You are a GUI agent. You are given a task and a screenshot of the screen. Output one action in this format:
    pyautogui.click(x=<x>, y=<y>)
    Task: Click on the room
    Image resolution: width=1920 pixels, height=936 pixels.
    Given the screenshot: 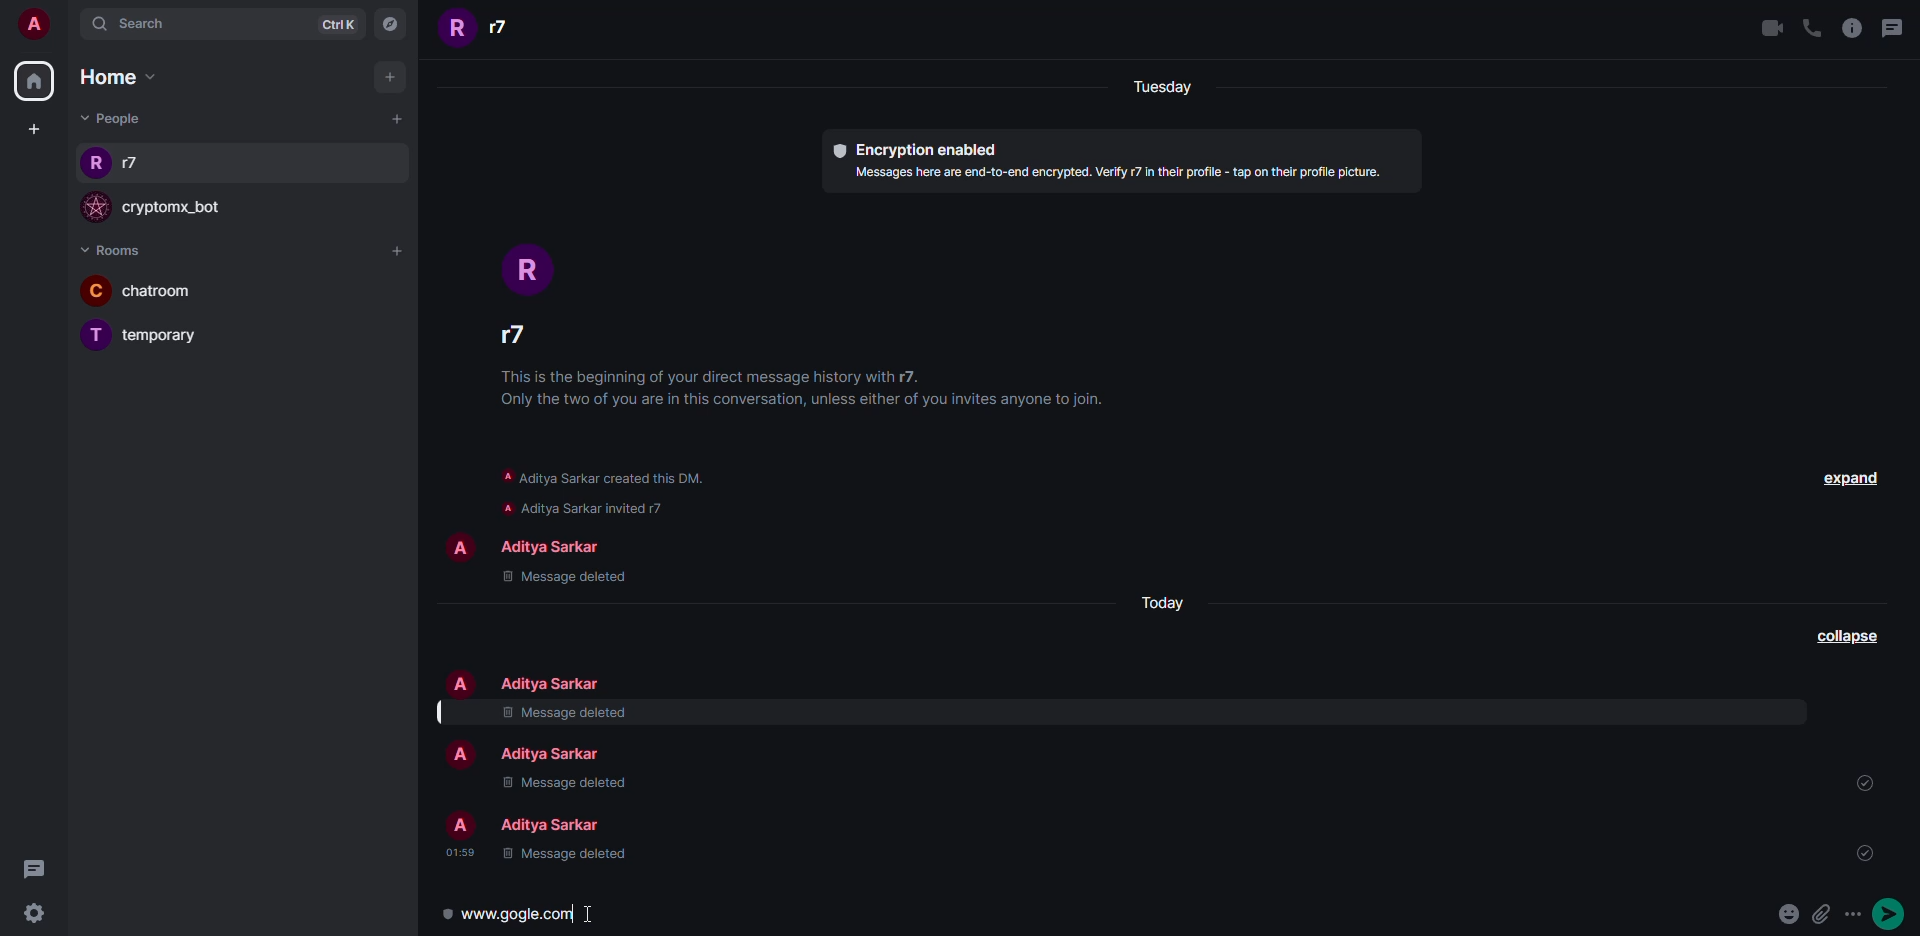 What is the action you would take?
    pyautogui.click(x=172, y=291)
    